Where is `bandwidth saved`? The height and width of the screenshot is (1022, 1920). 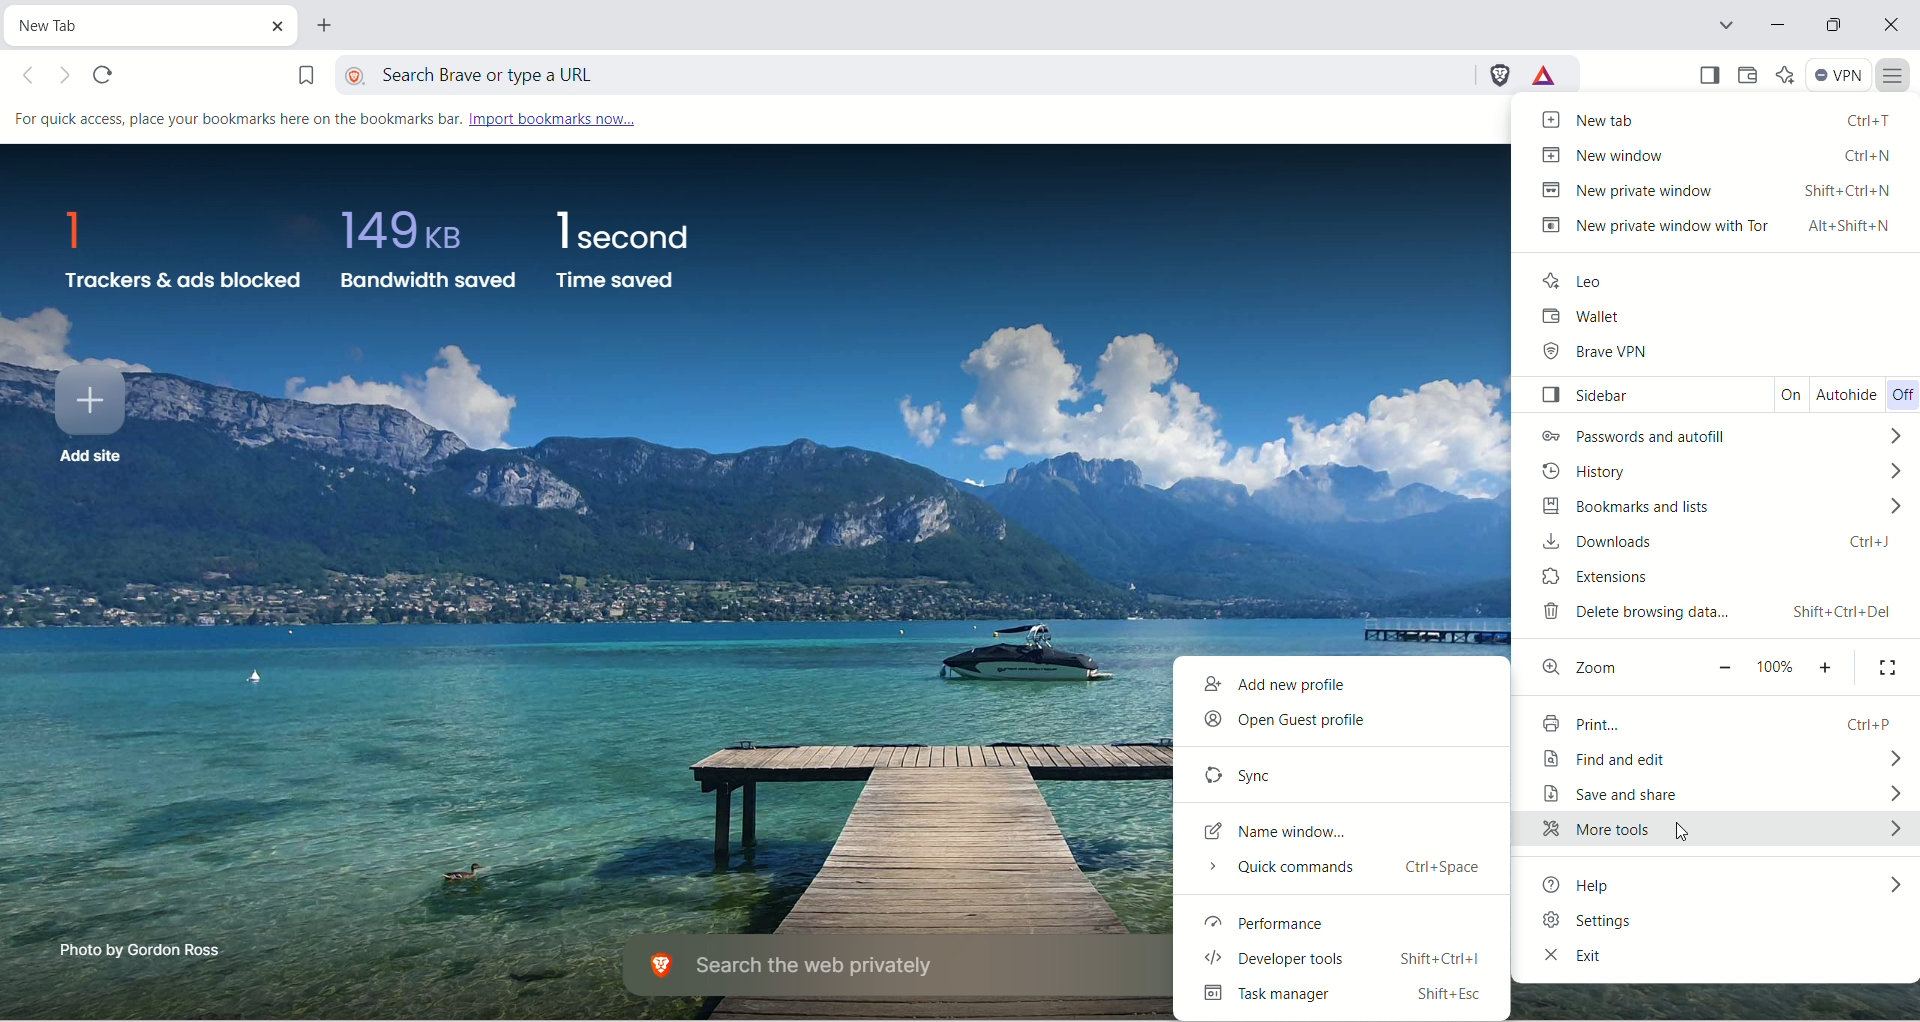
bandwidth saved is located at coordinates (425, 258).